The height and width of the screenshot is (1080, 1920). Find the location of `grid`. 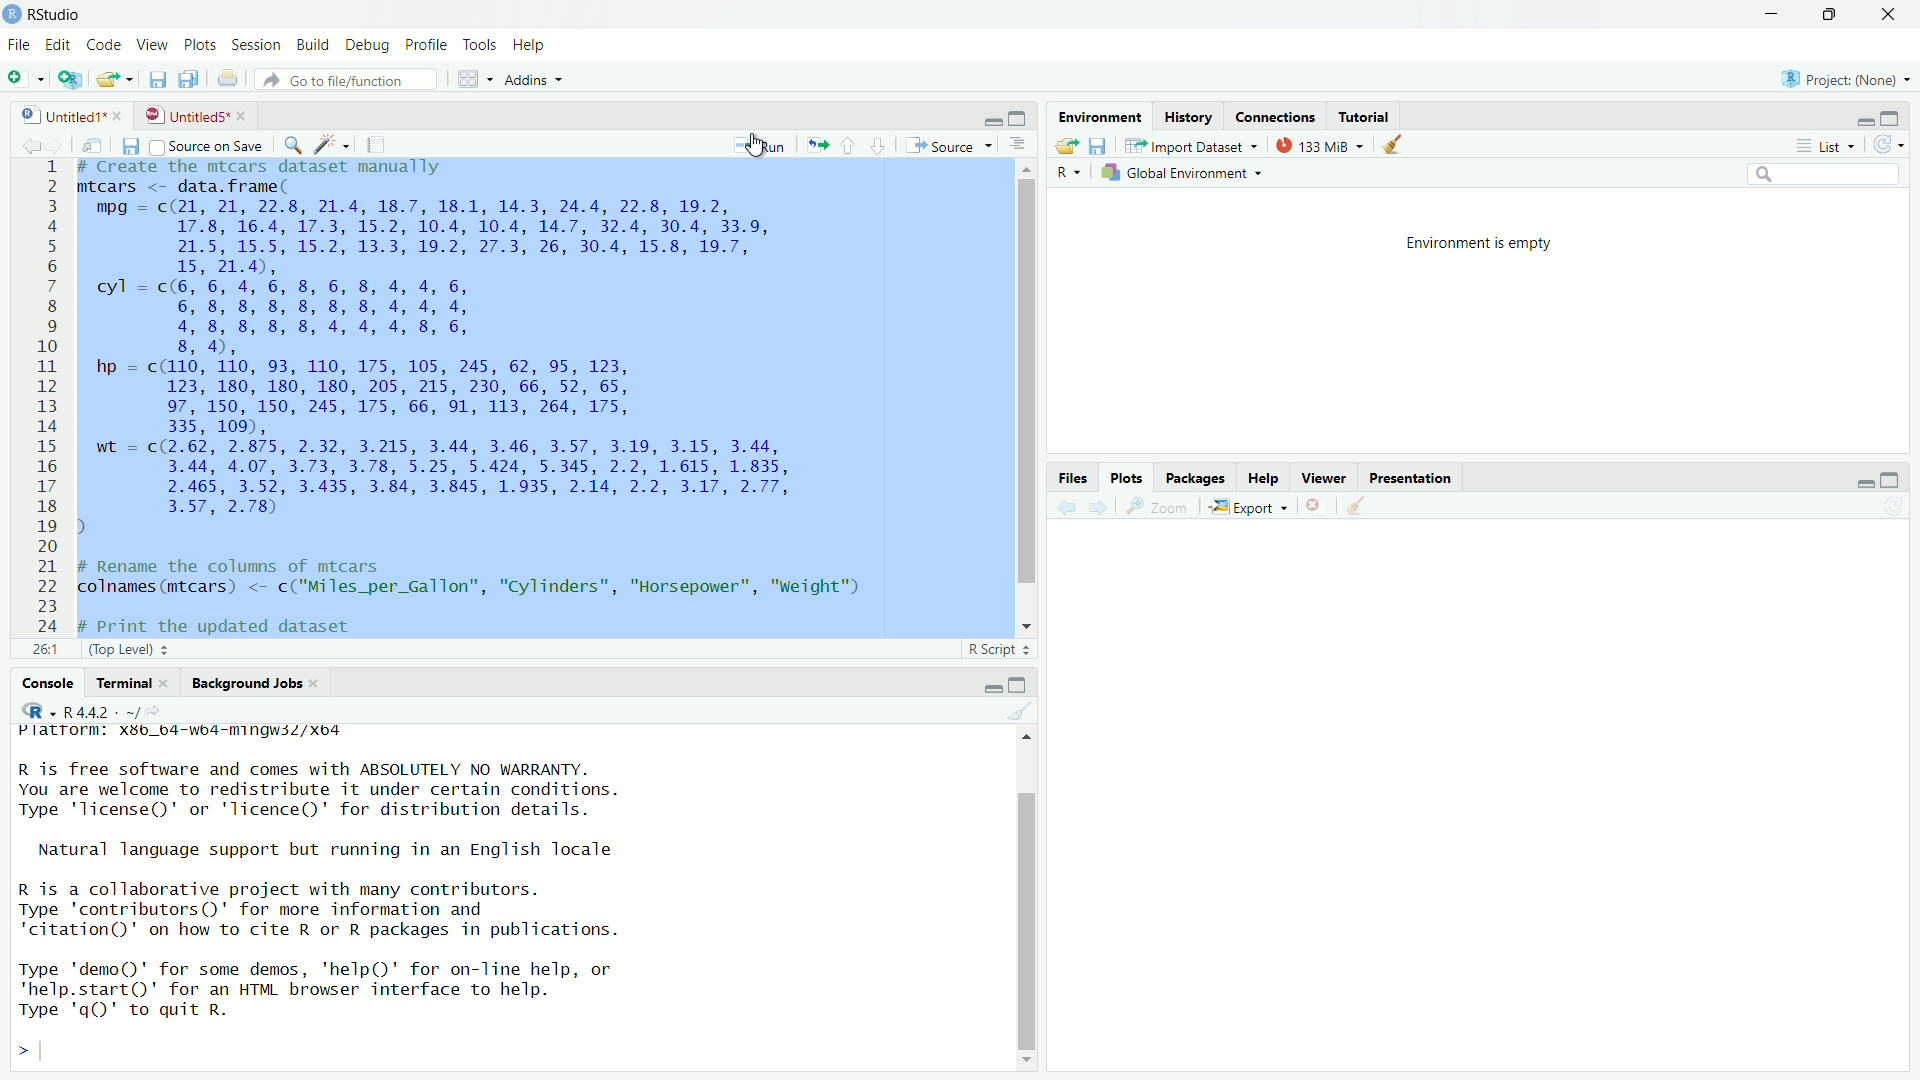

grid is located at coordinates (476, 79).